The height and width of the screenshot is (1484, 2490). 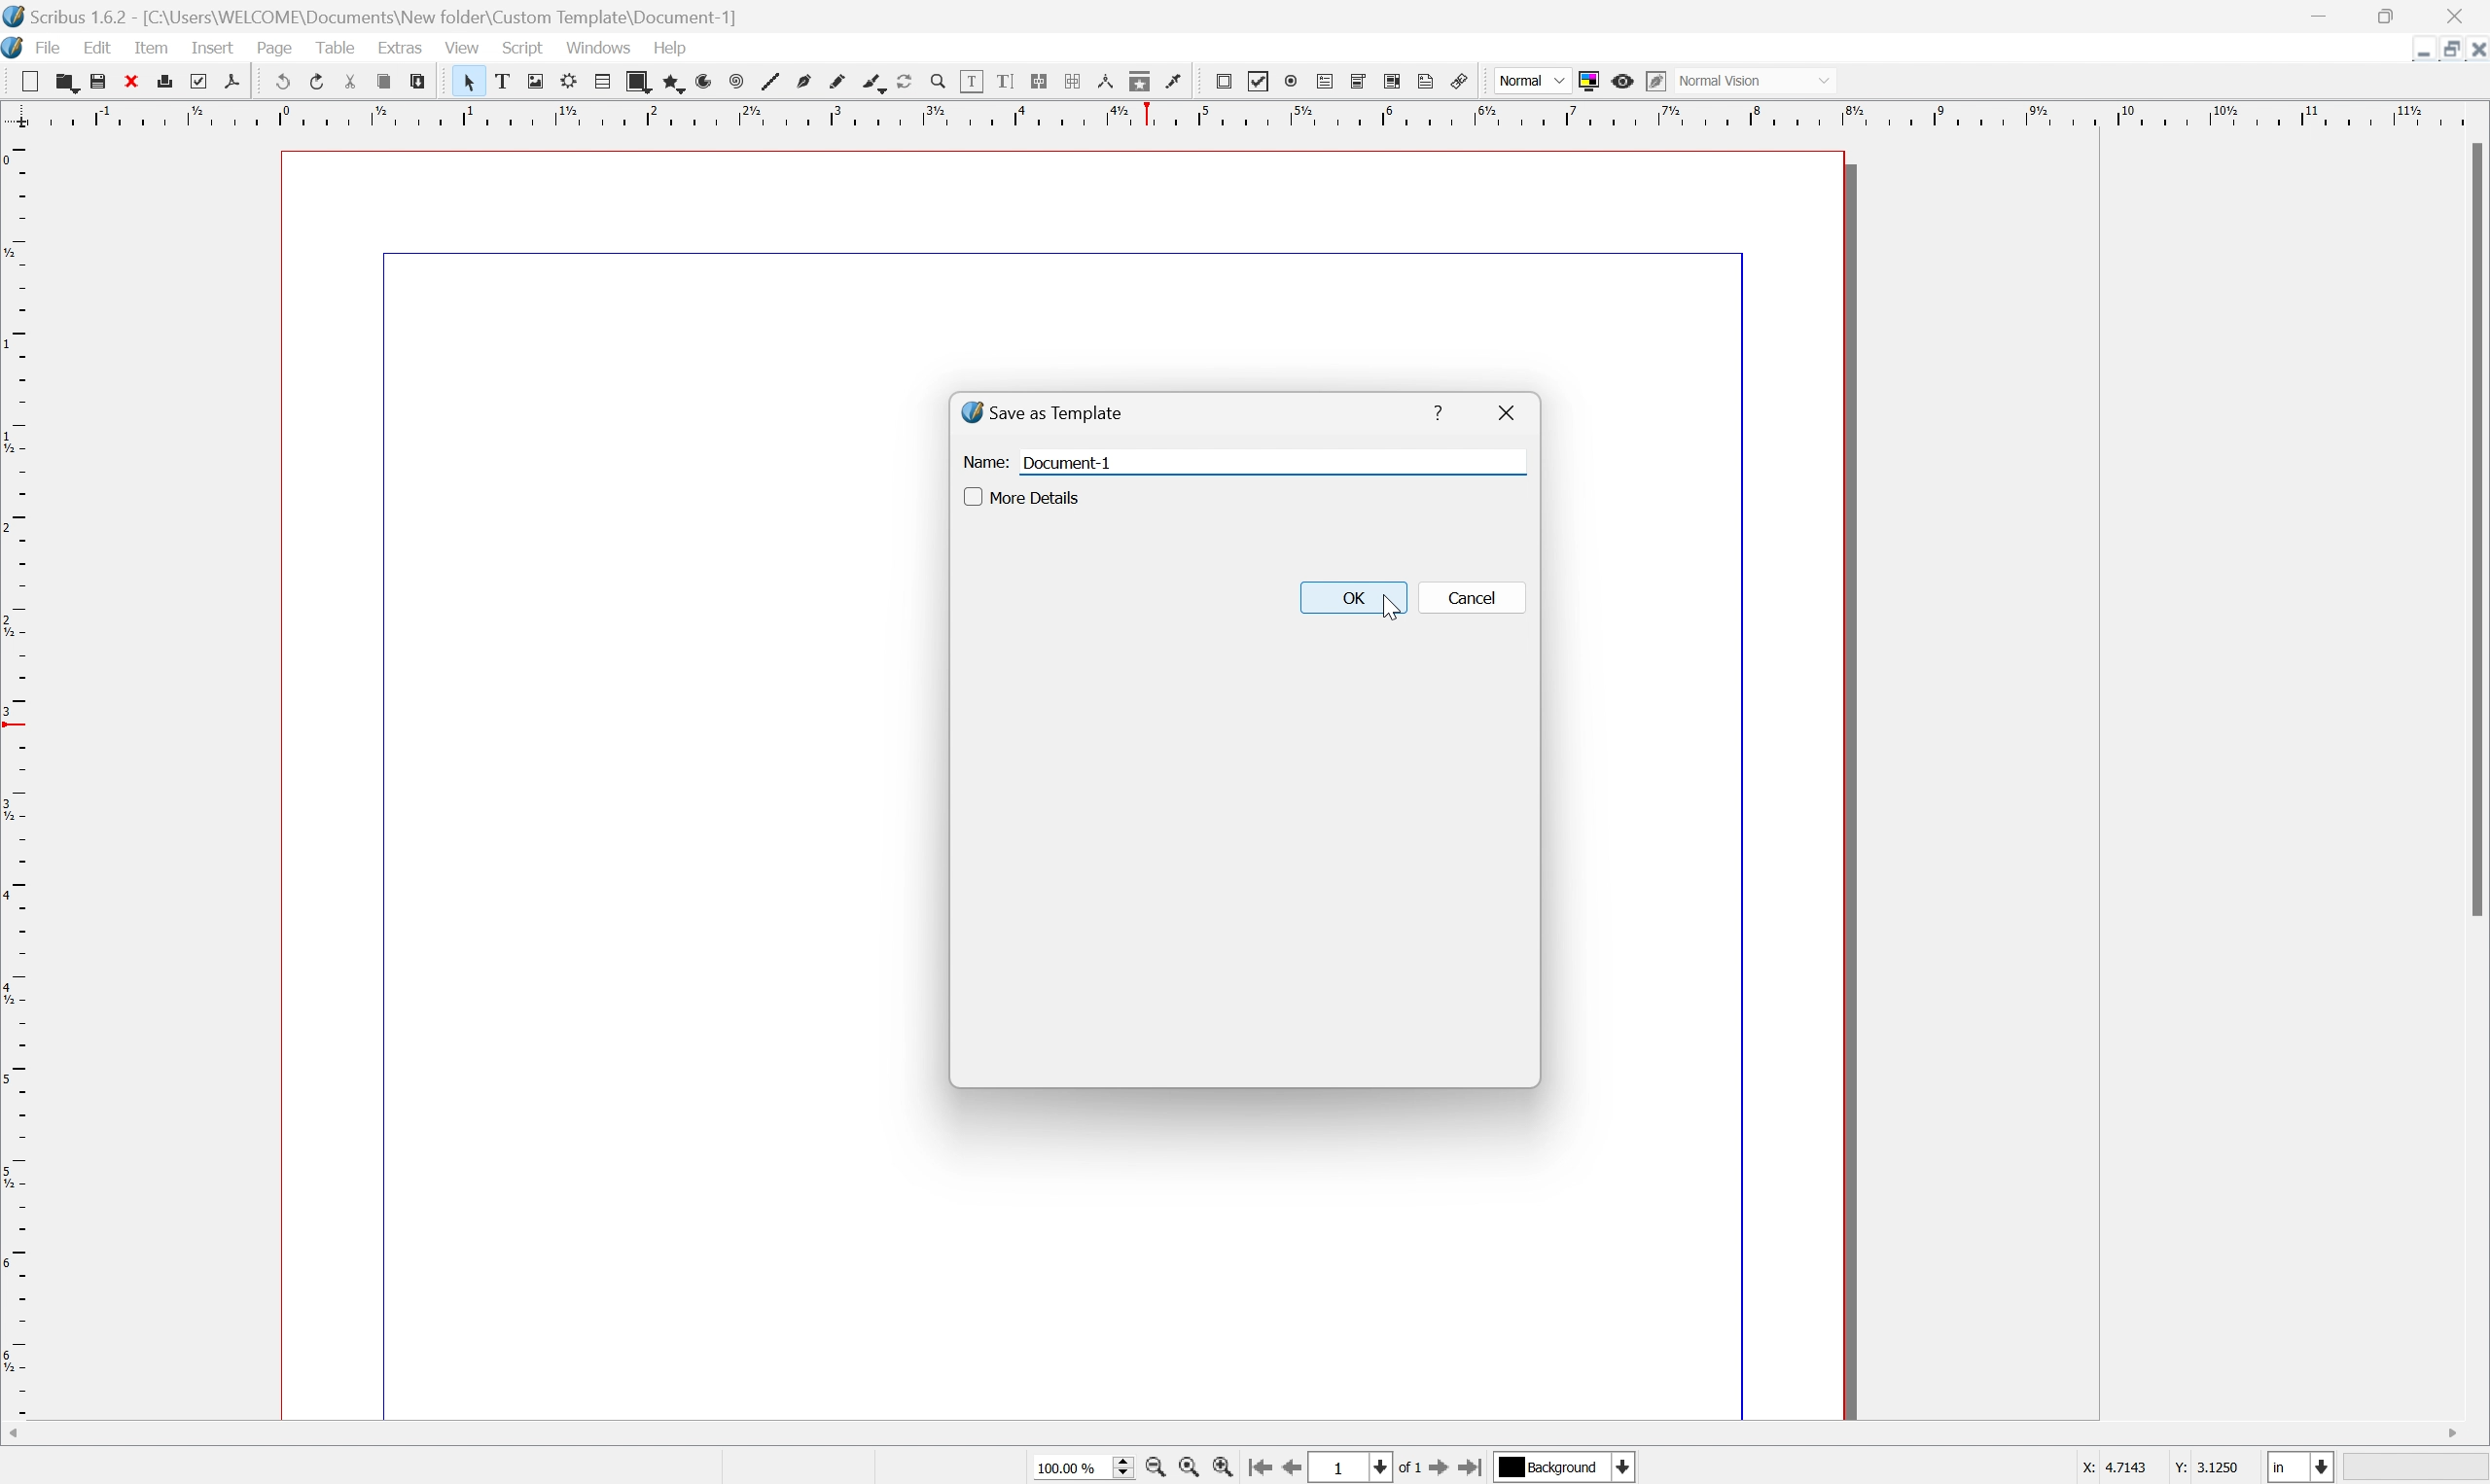 What do you see at coordinates (767, 83) in the screenshot?
I see `line` at bounding box center [767, 83].